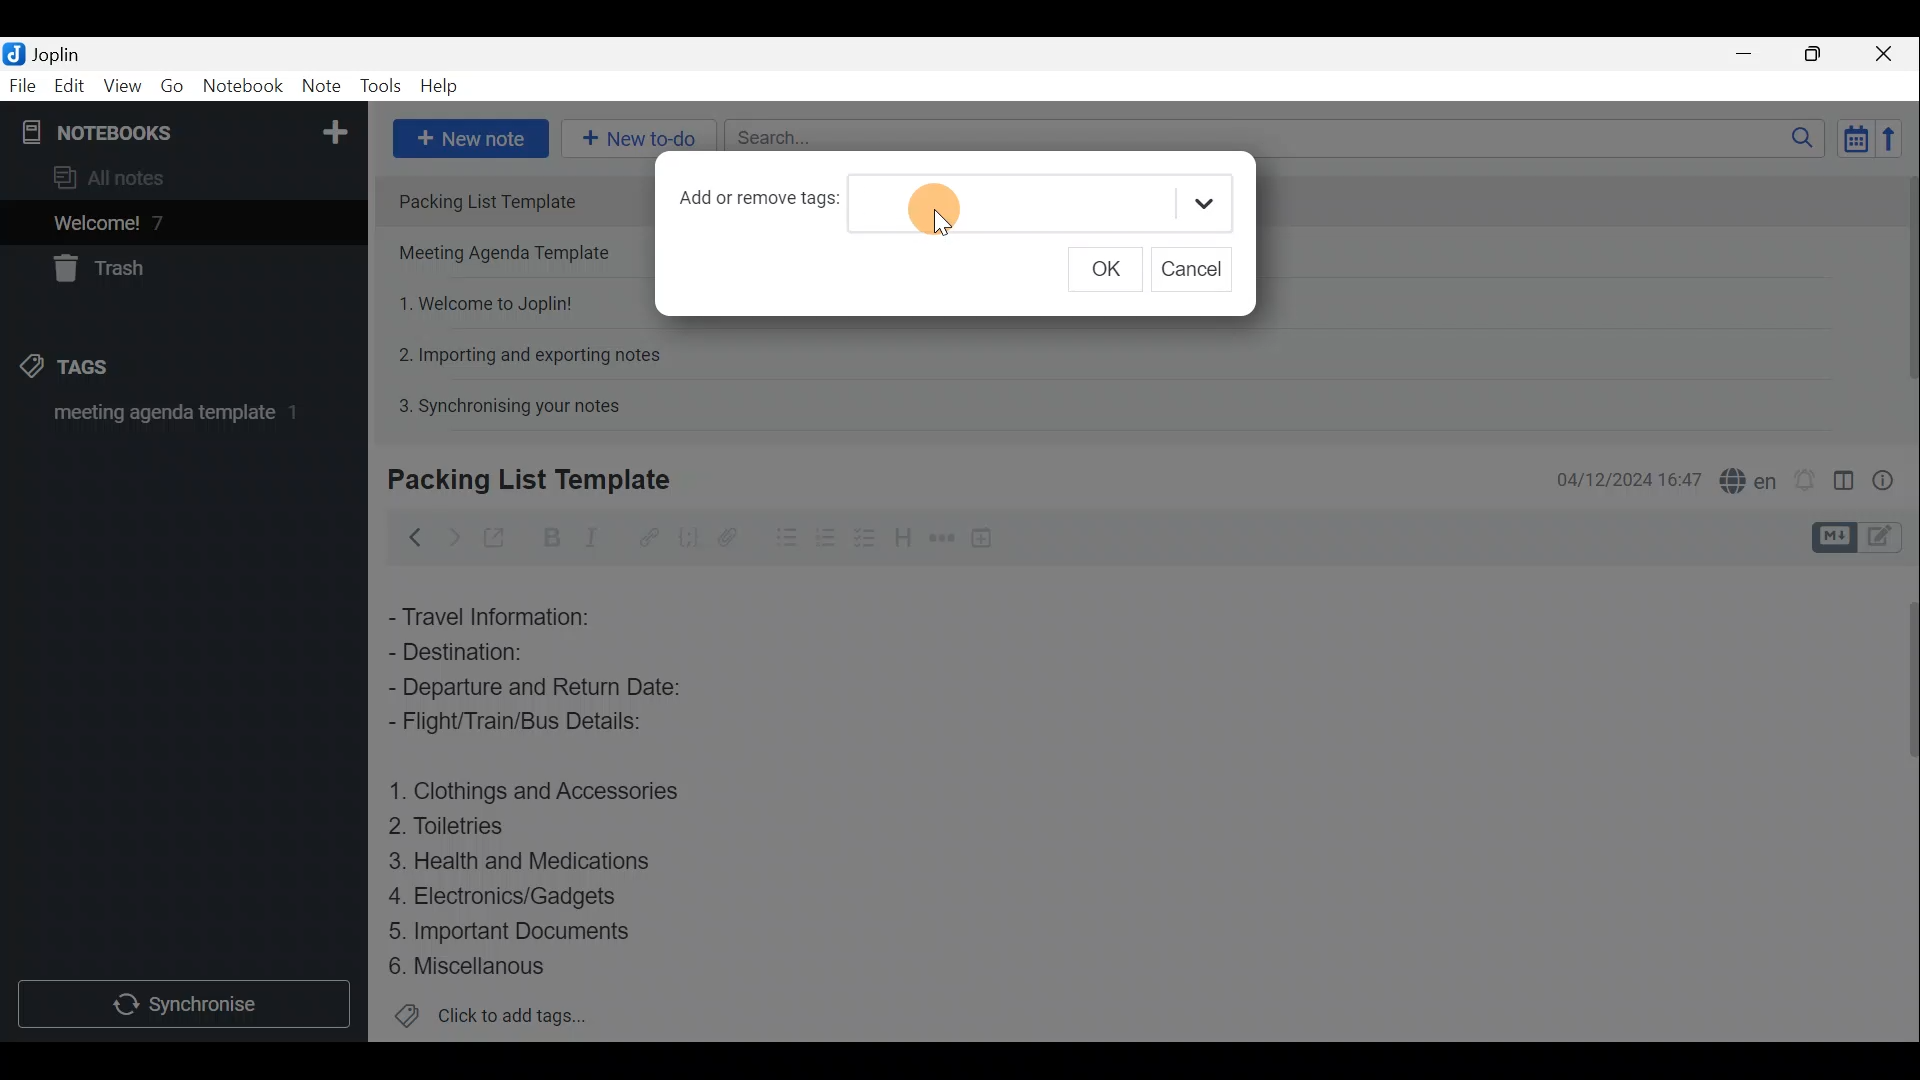 The image size is (1920, 1080). What do you see at coordinates (181, 130) in the screenshot?
I see `Notebook` at bounding box center [181, 130].